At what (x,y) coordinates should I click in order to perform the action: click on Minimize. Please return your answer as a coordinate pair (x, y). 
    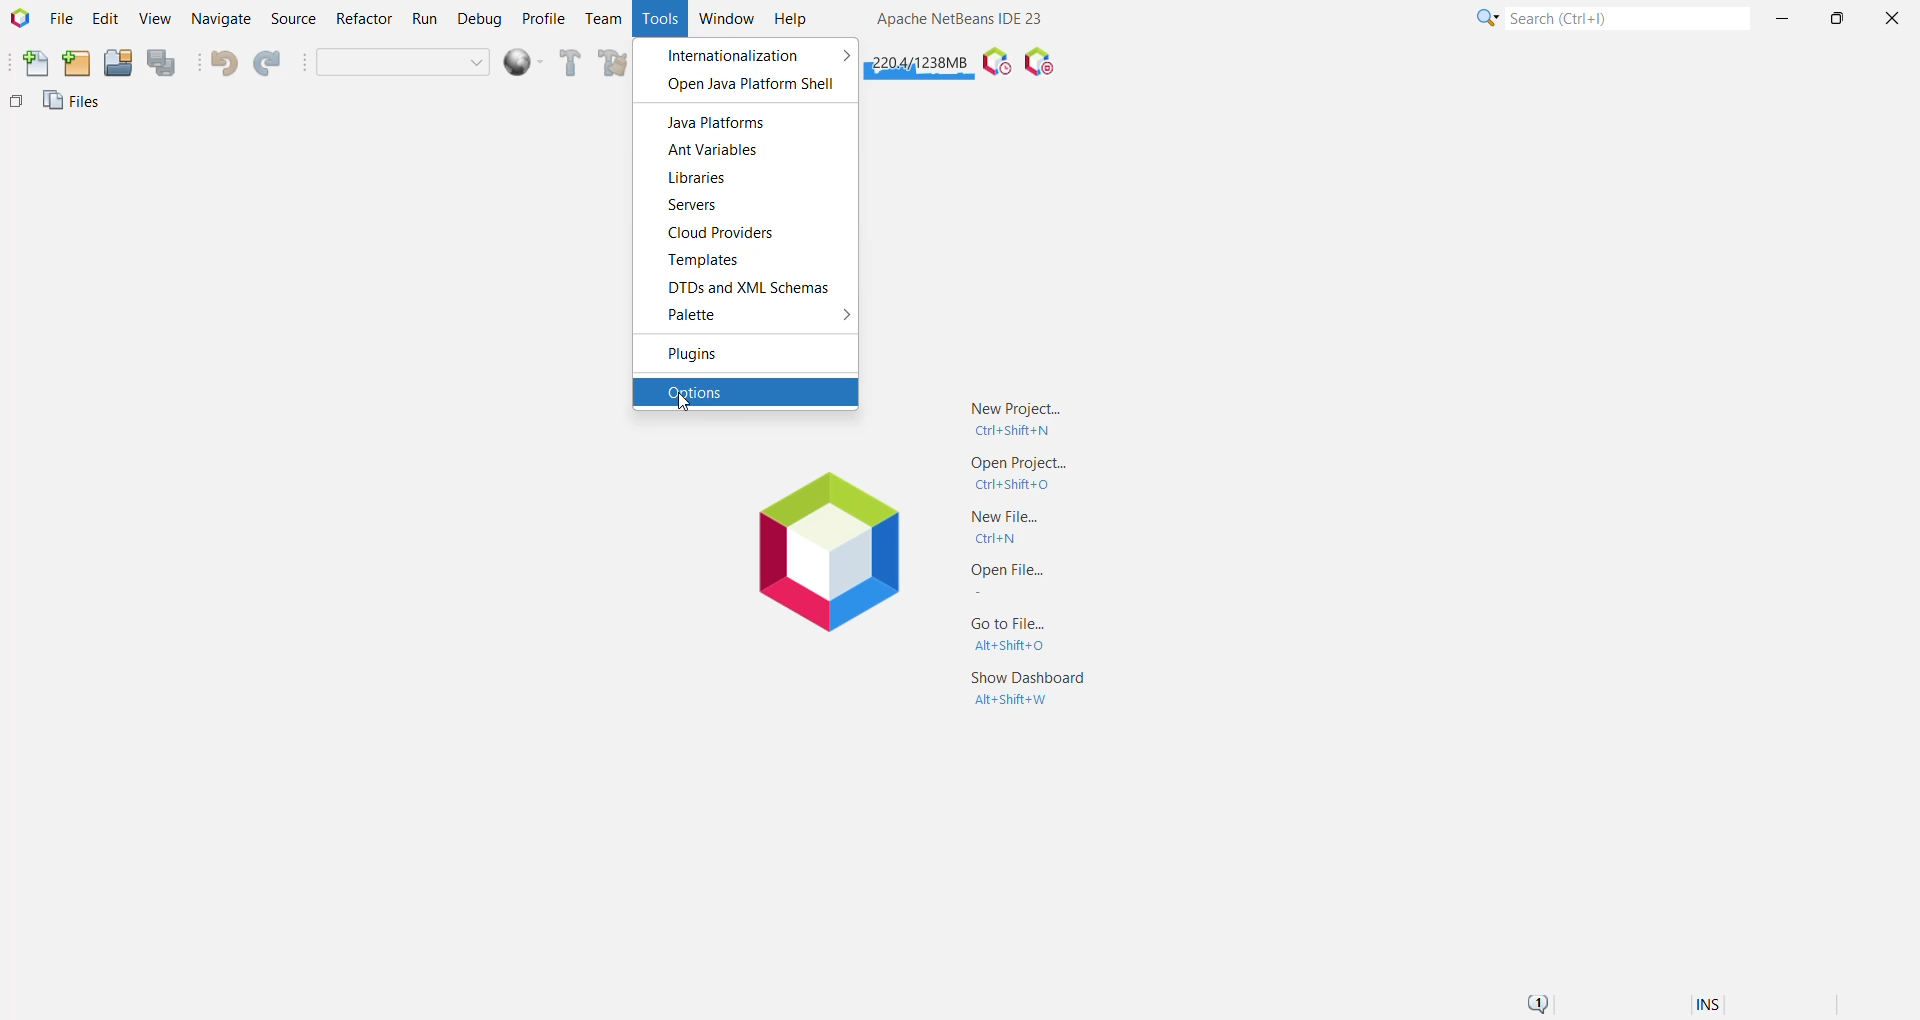
    Looking at the image, I should click on (1785, 18).